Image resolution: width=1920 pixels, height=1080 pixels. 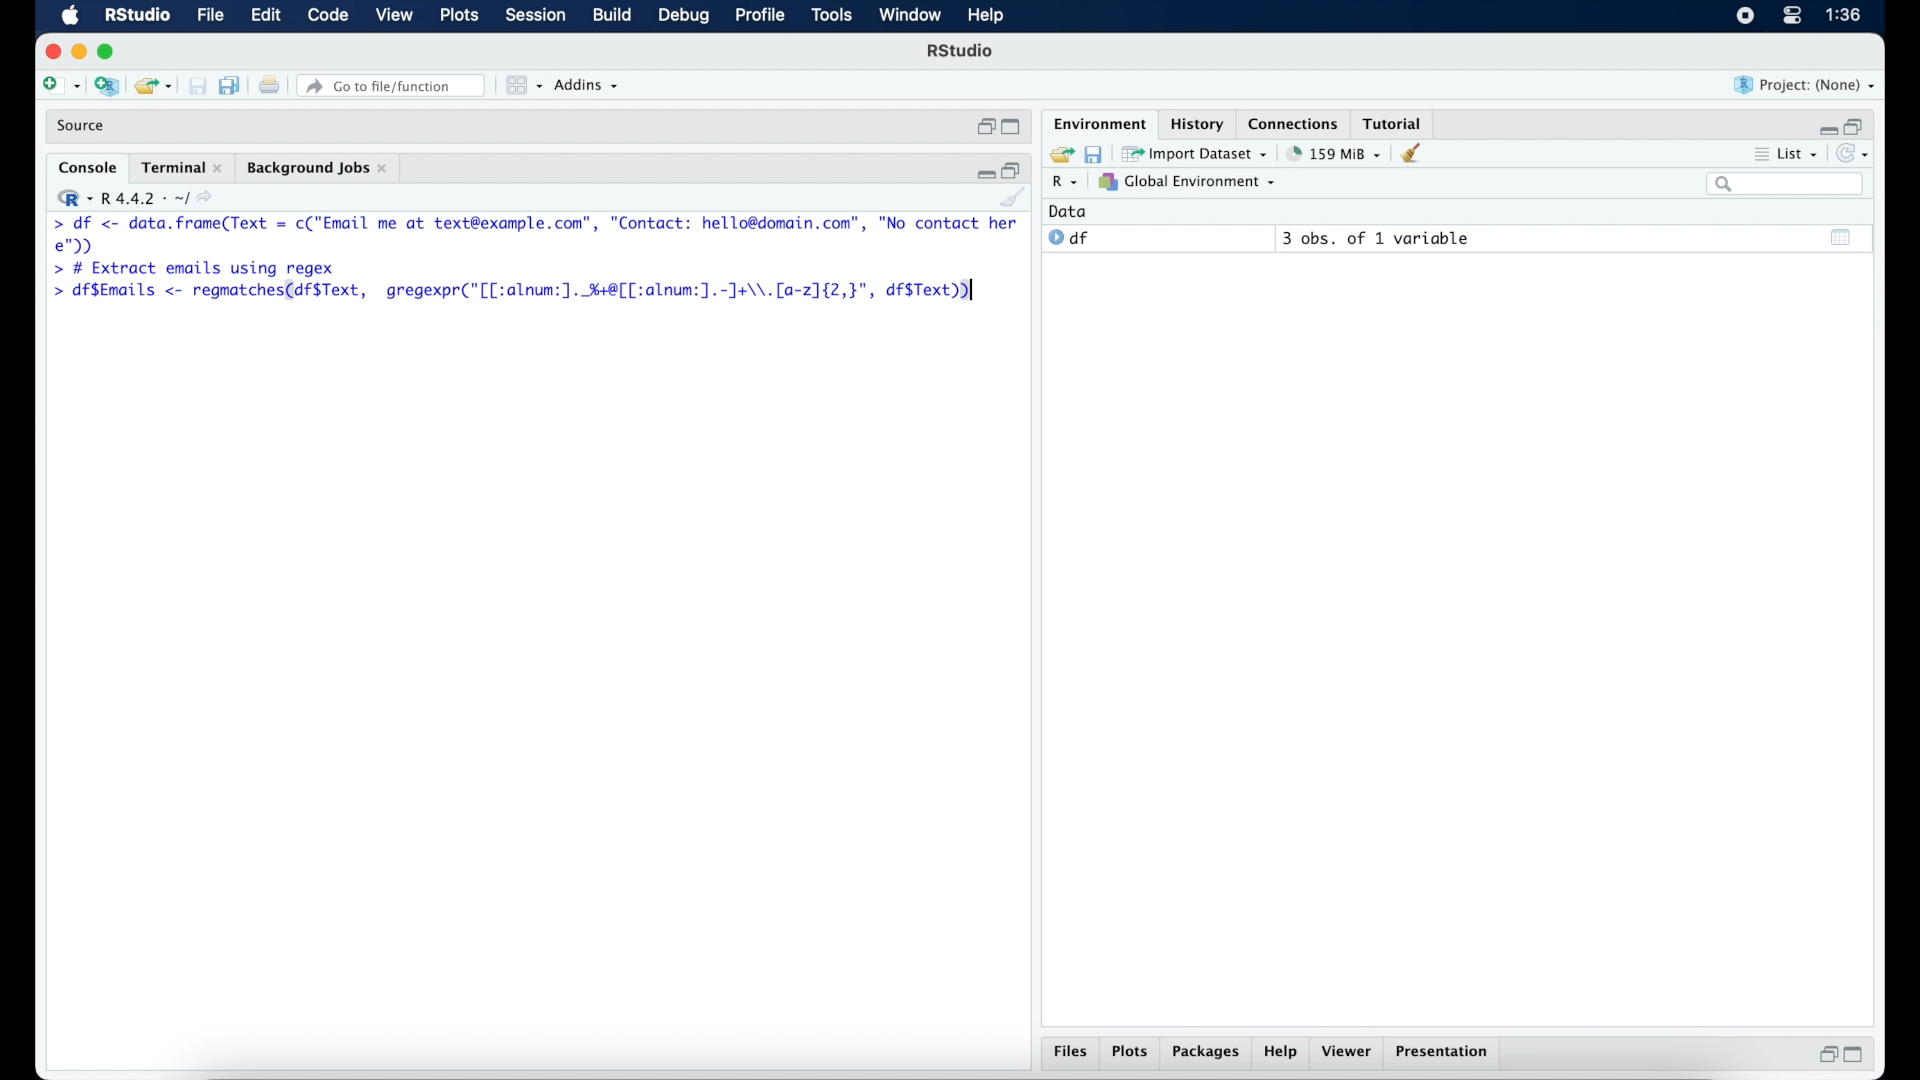 I want to click on help, so click(x=1282, y=1053).